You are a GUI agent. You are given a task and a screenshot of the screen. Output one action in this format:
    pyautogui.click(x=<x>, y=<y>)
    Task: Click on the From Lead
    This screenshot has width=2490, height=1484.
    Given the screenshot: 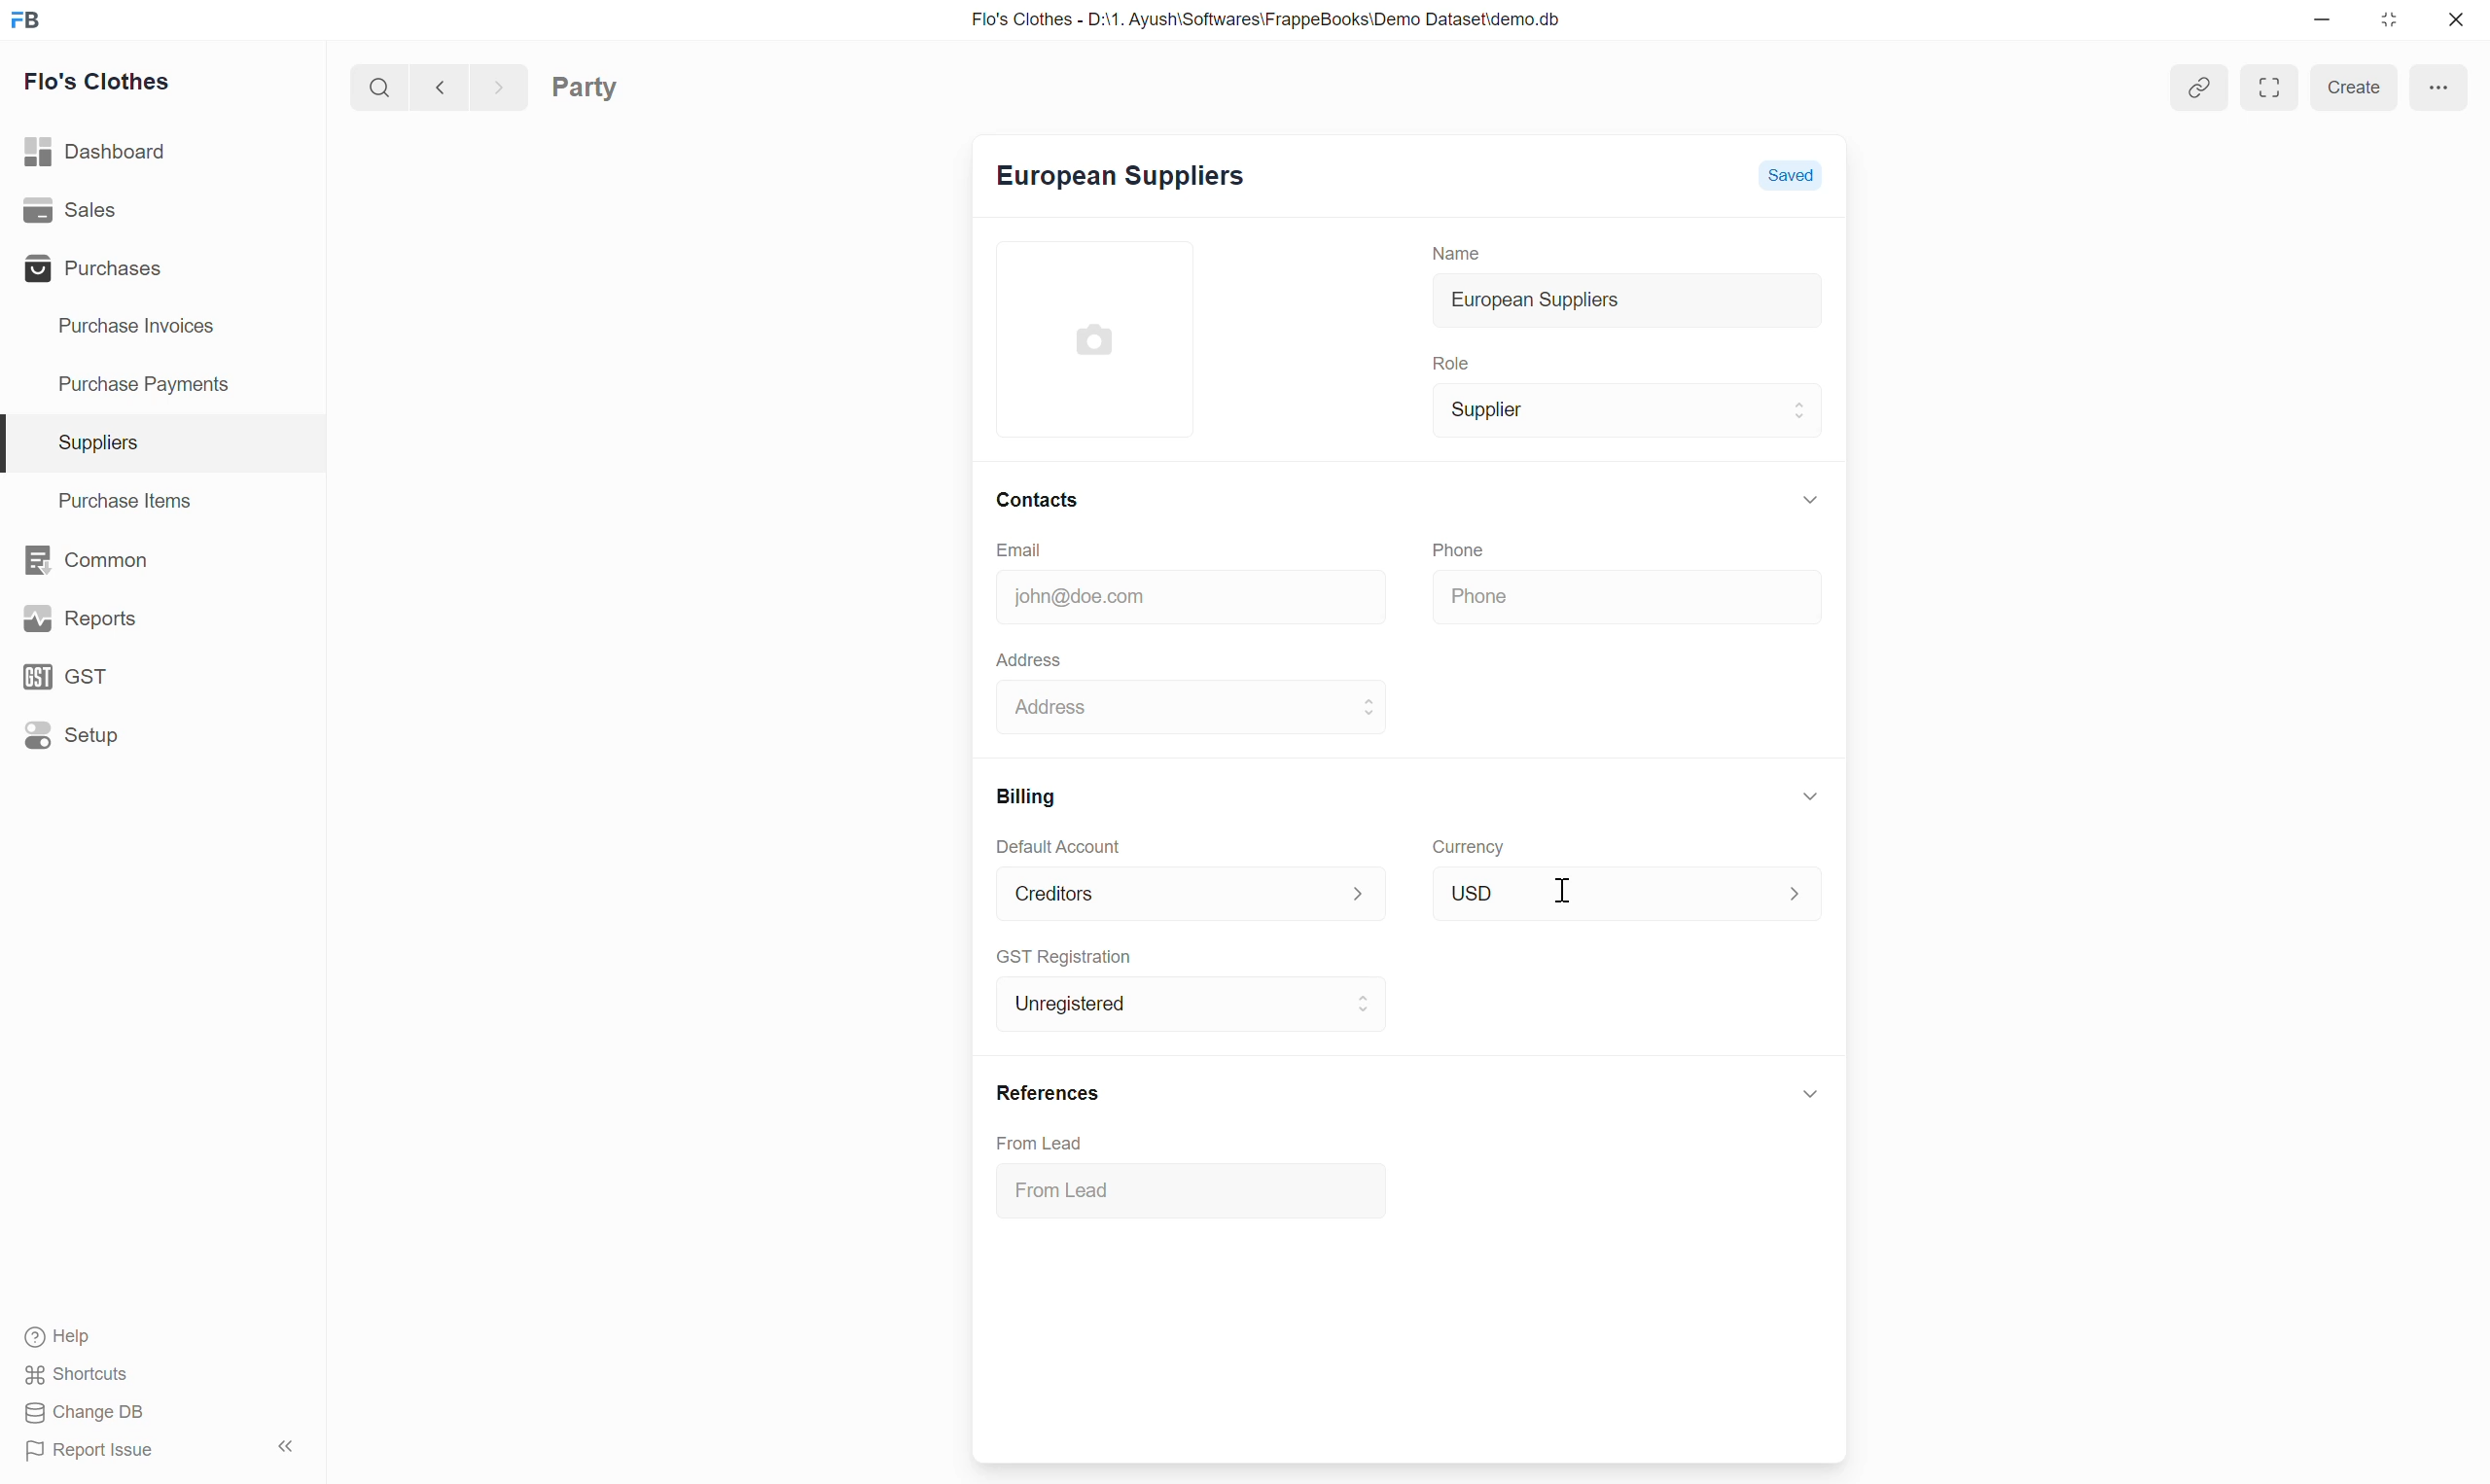 What is the action you would take?
    pyautogui.click(x=1074, y=1187)
    